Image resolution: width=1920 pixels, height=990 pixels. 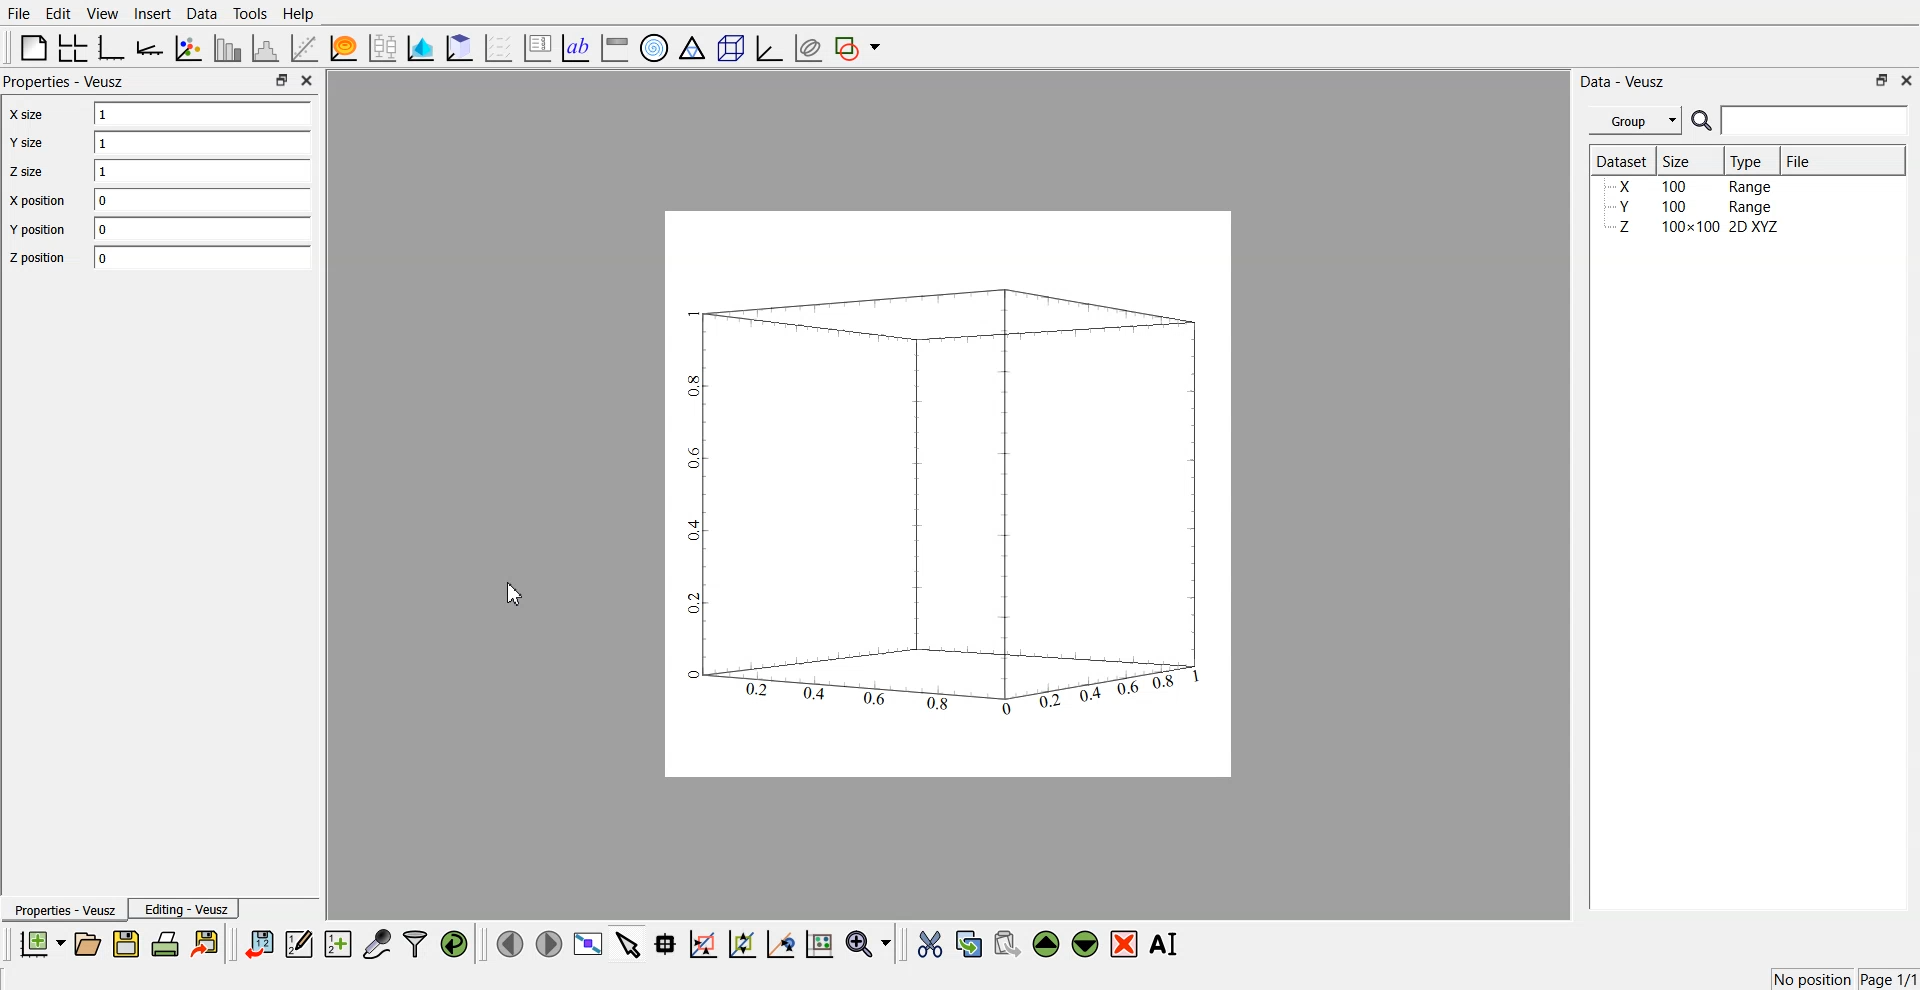 What do you see at coordinates (1749, 161) in the screenshot?
I see `Type` at bounding box center [1749, 161].